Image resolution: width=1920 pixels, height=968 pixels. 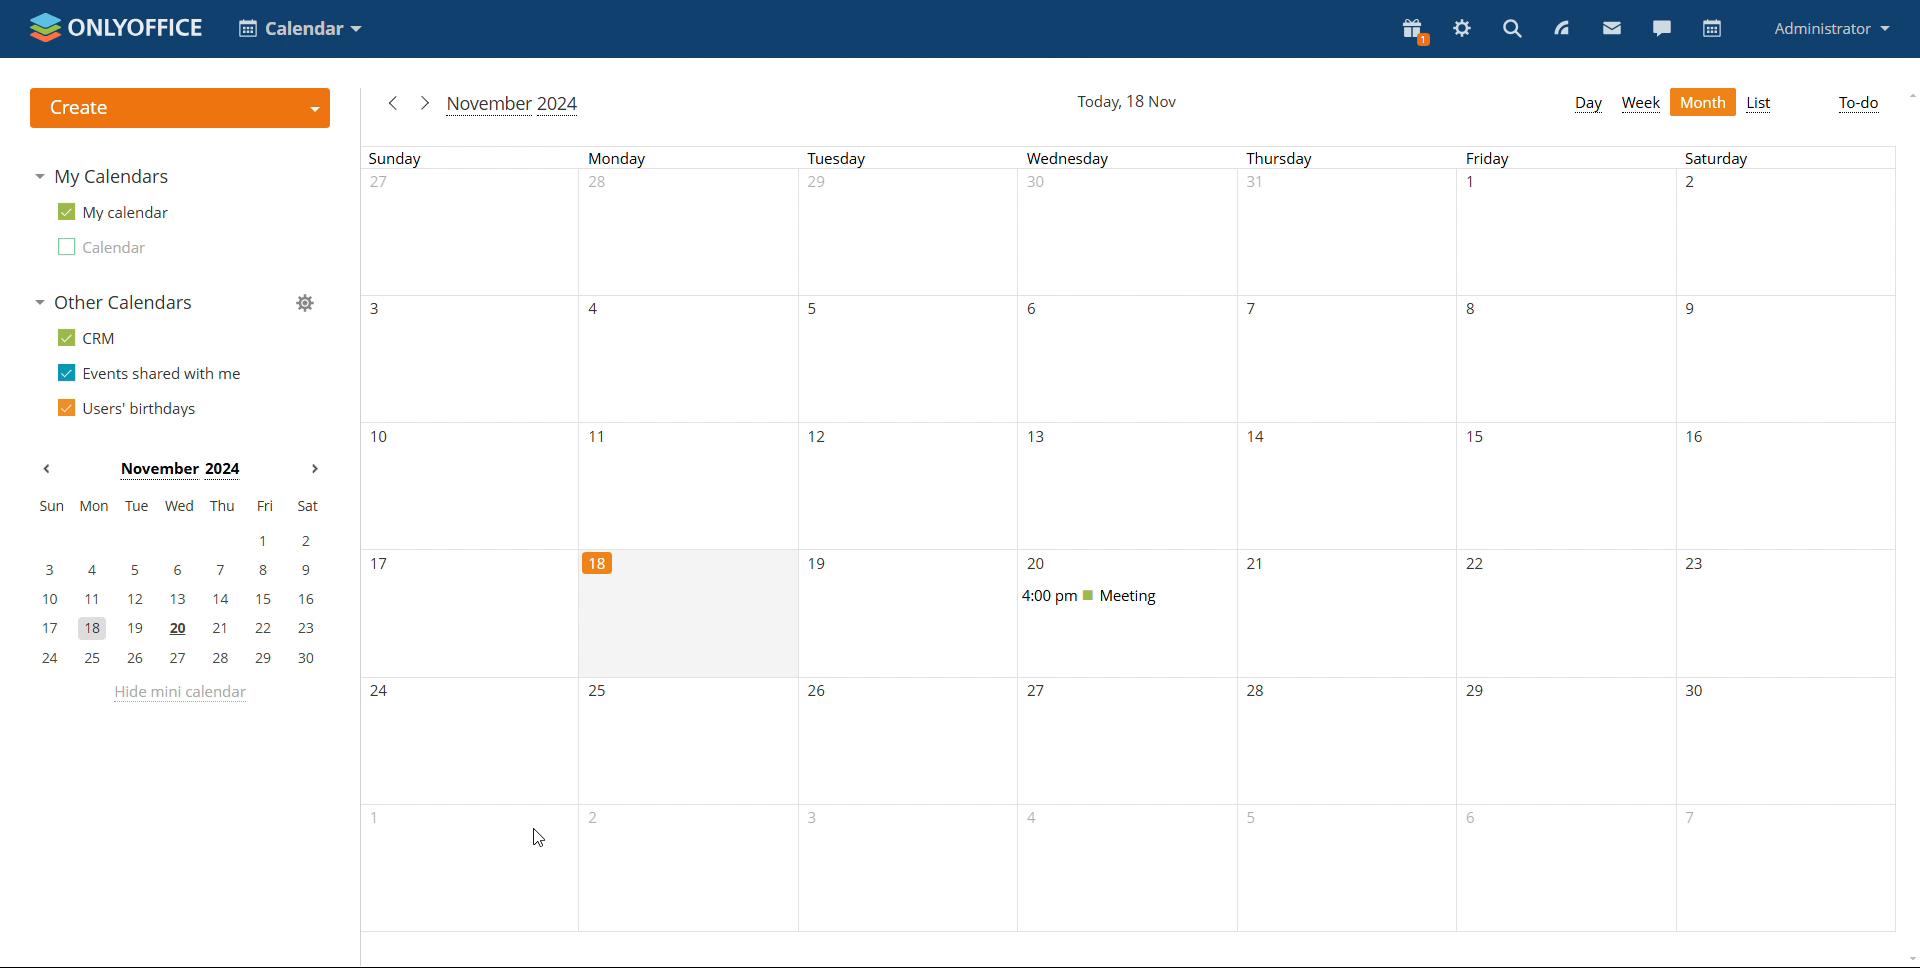 I want to click on week view, so click(x=1640, y=103).